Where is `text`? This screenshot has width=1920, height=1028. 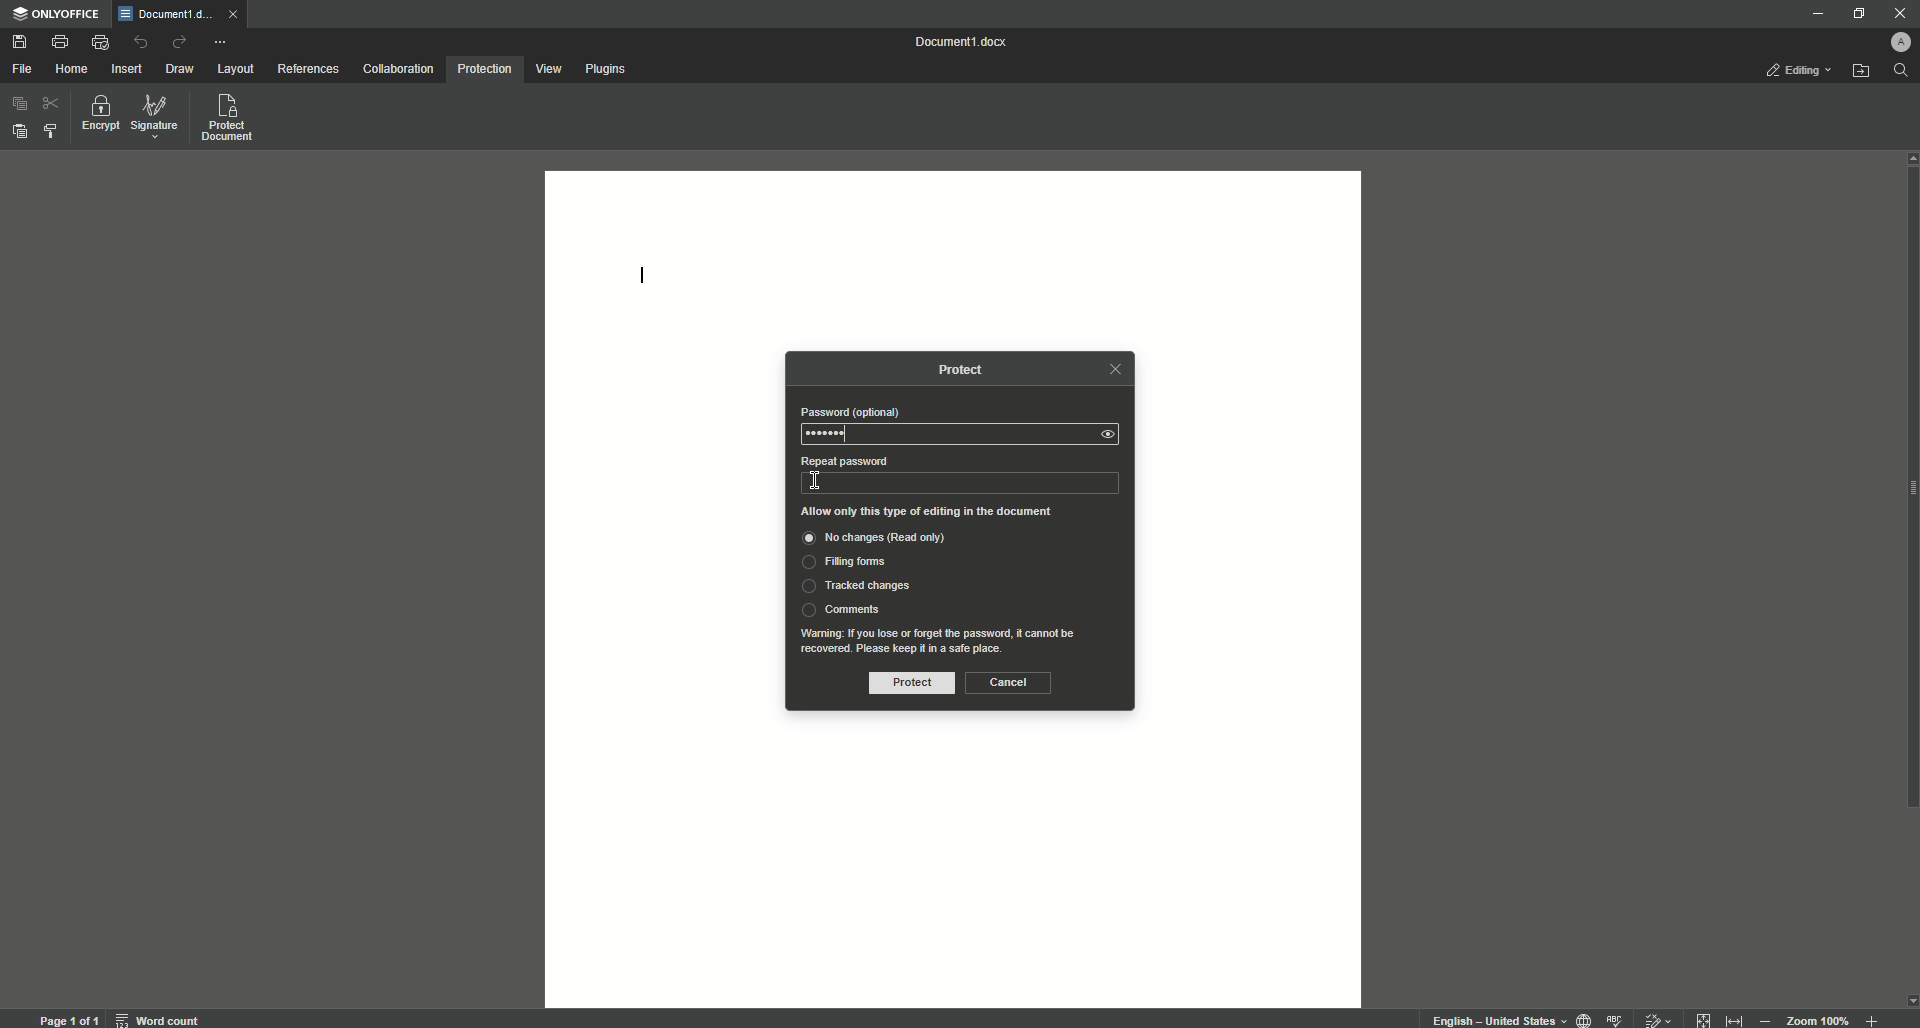
text is located at coordinates (945, 640).